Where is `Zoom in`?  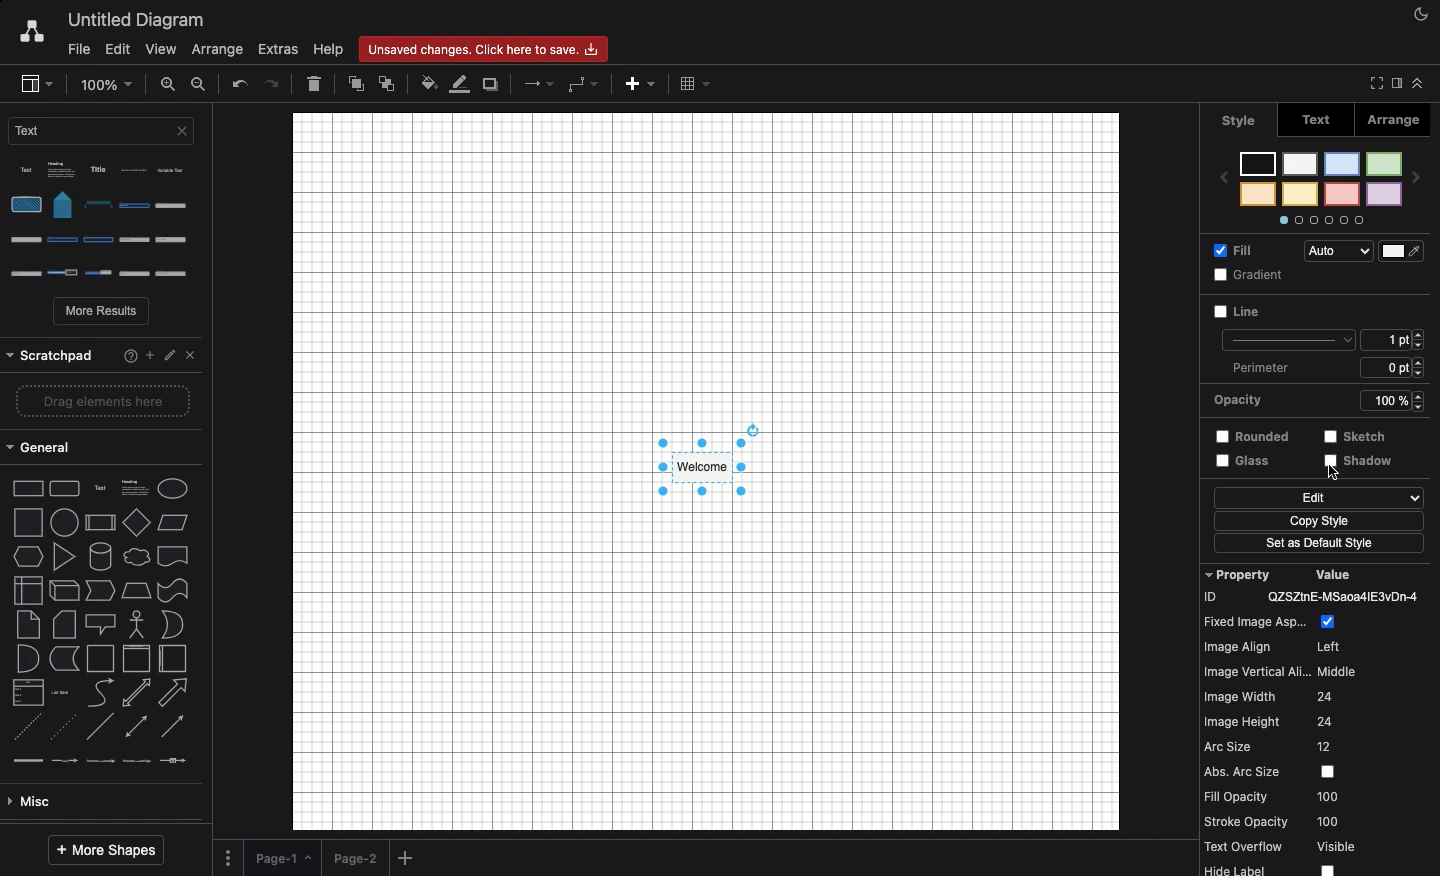 Zoom in is located at coordinates (169, 83).